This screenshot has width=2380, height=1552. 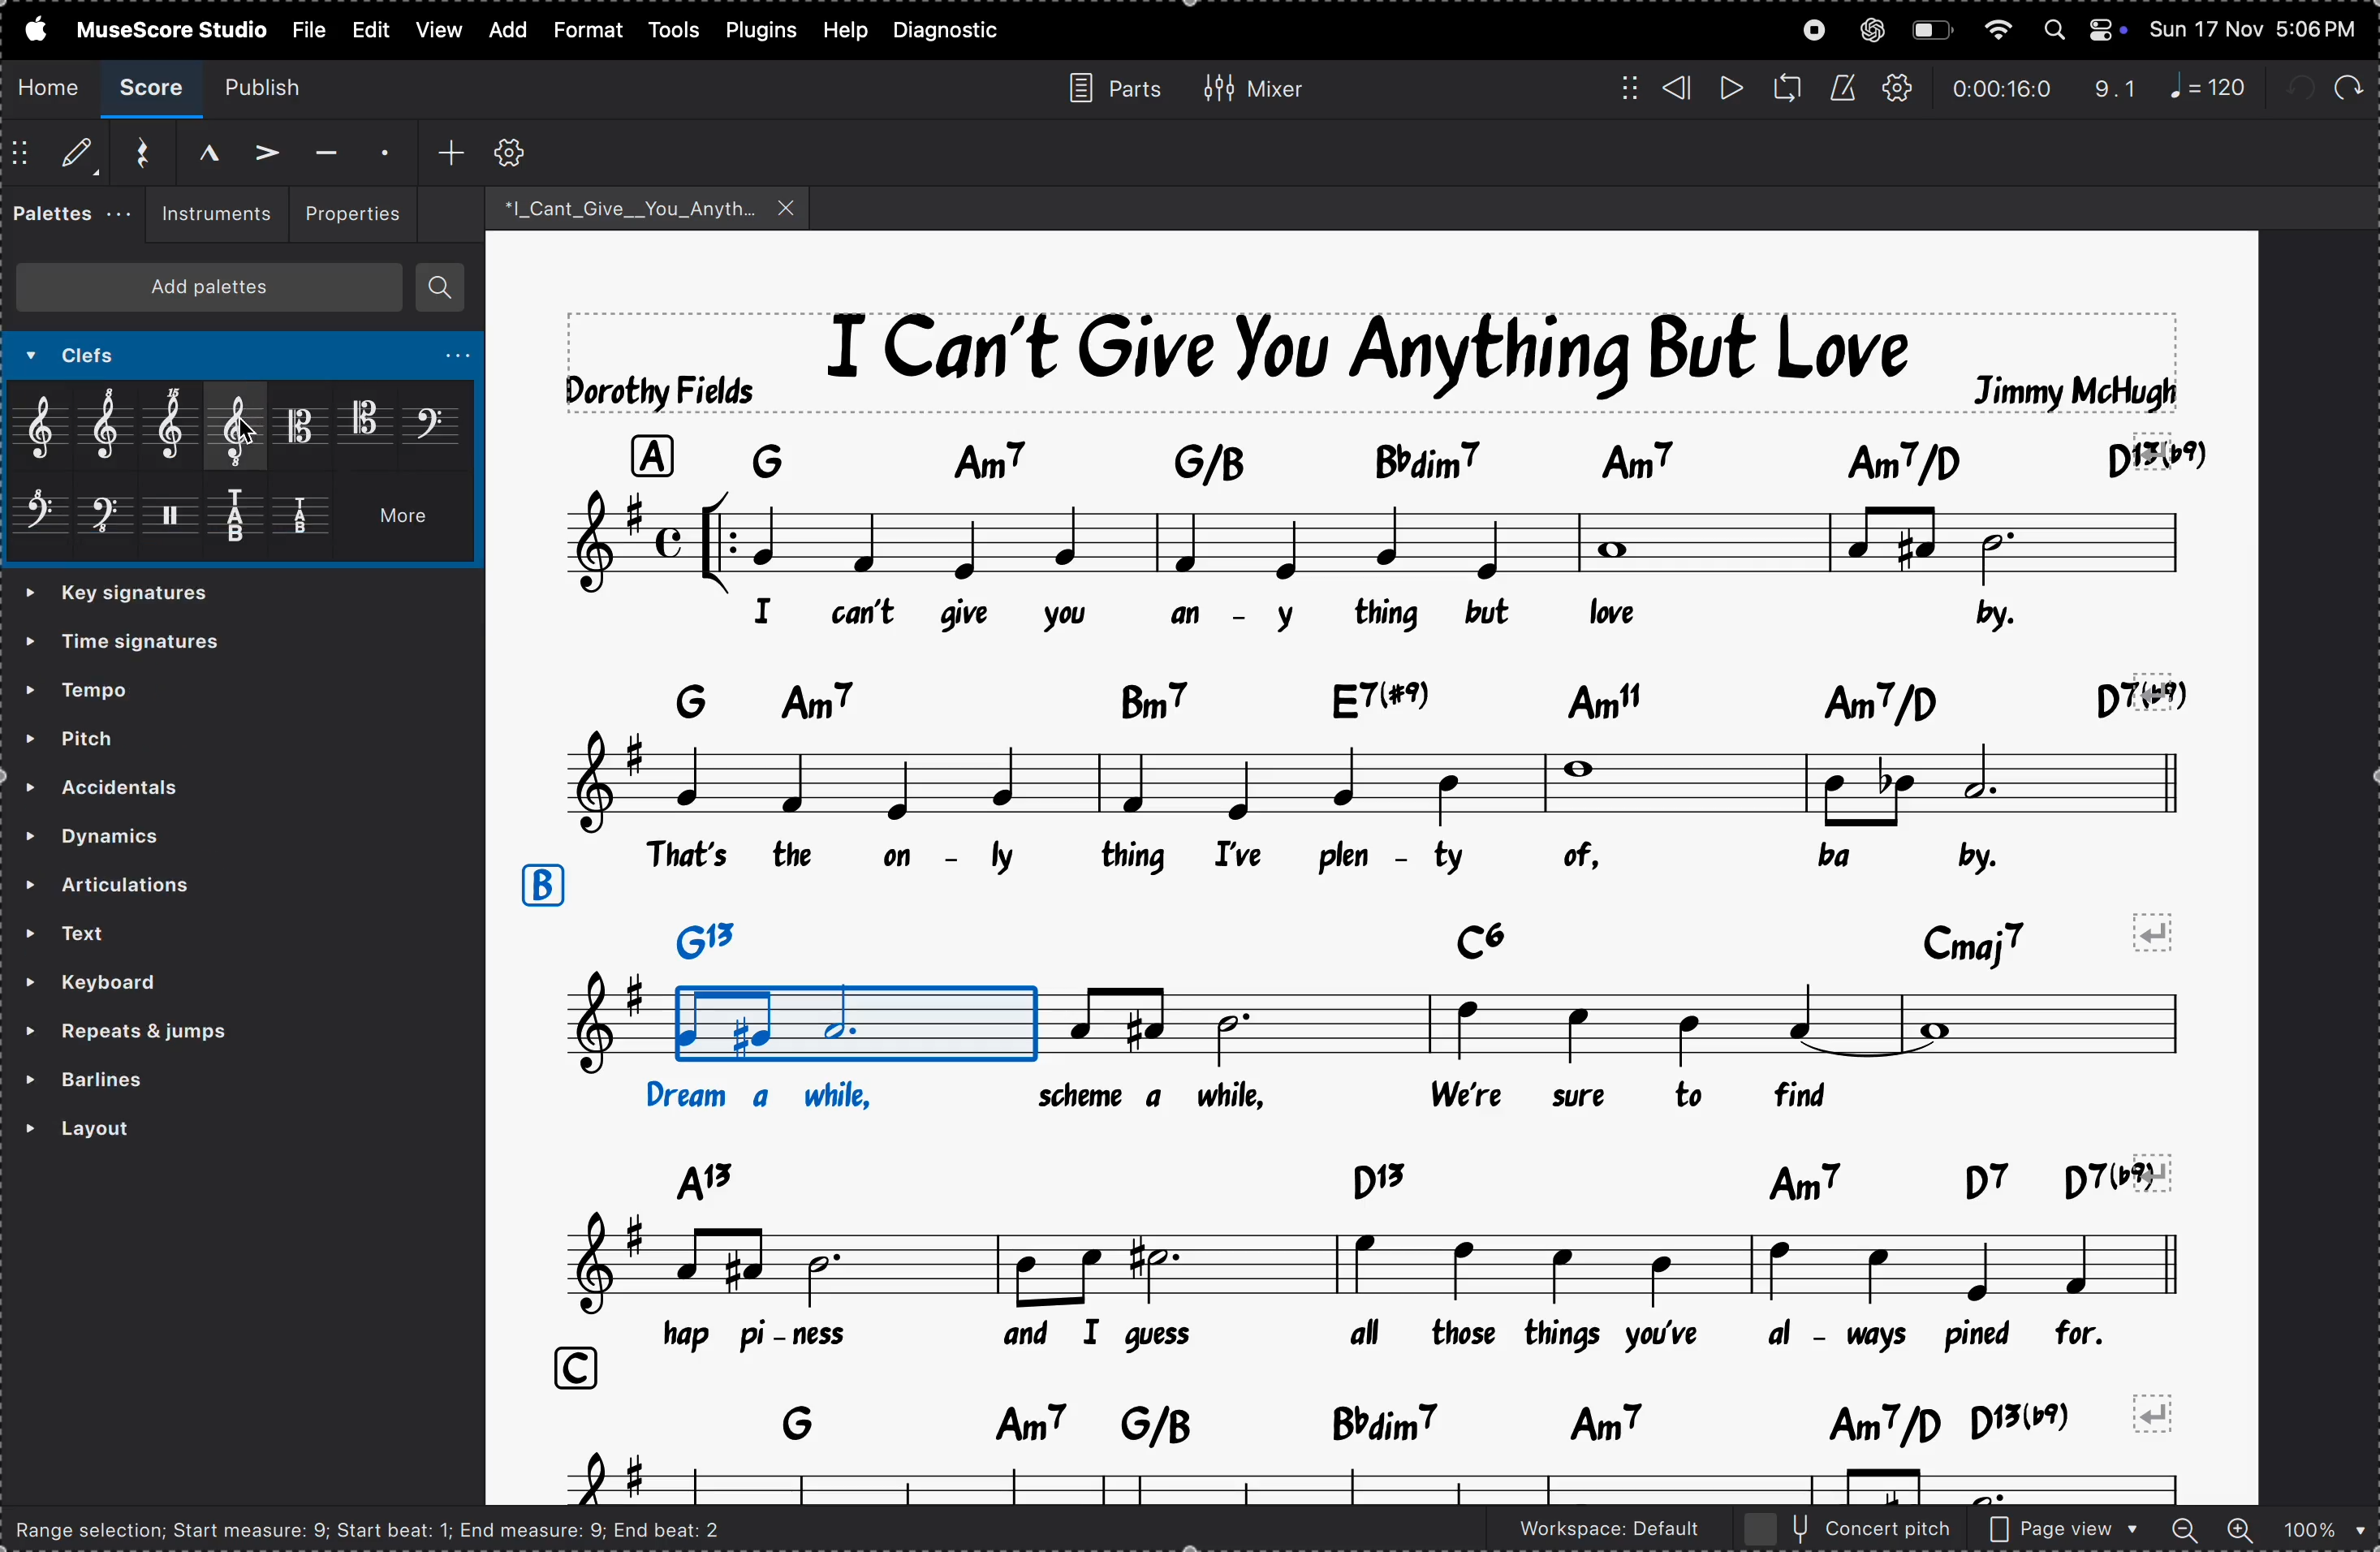 I want to click on bass clef, so click(x=433, y=422).